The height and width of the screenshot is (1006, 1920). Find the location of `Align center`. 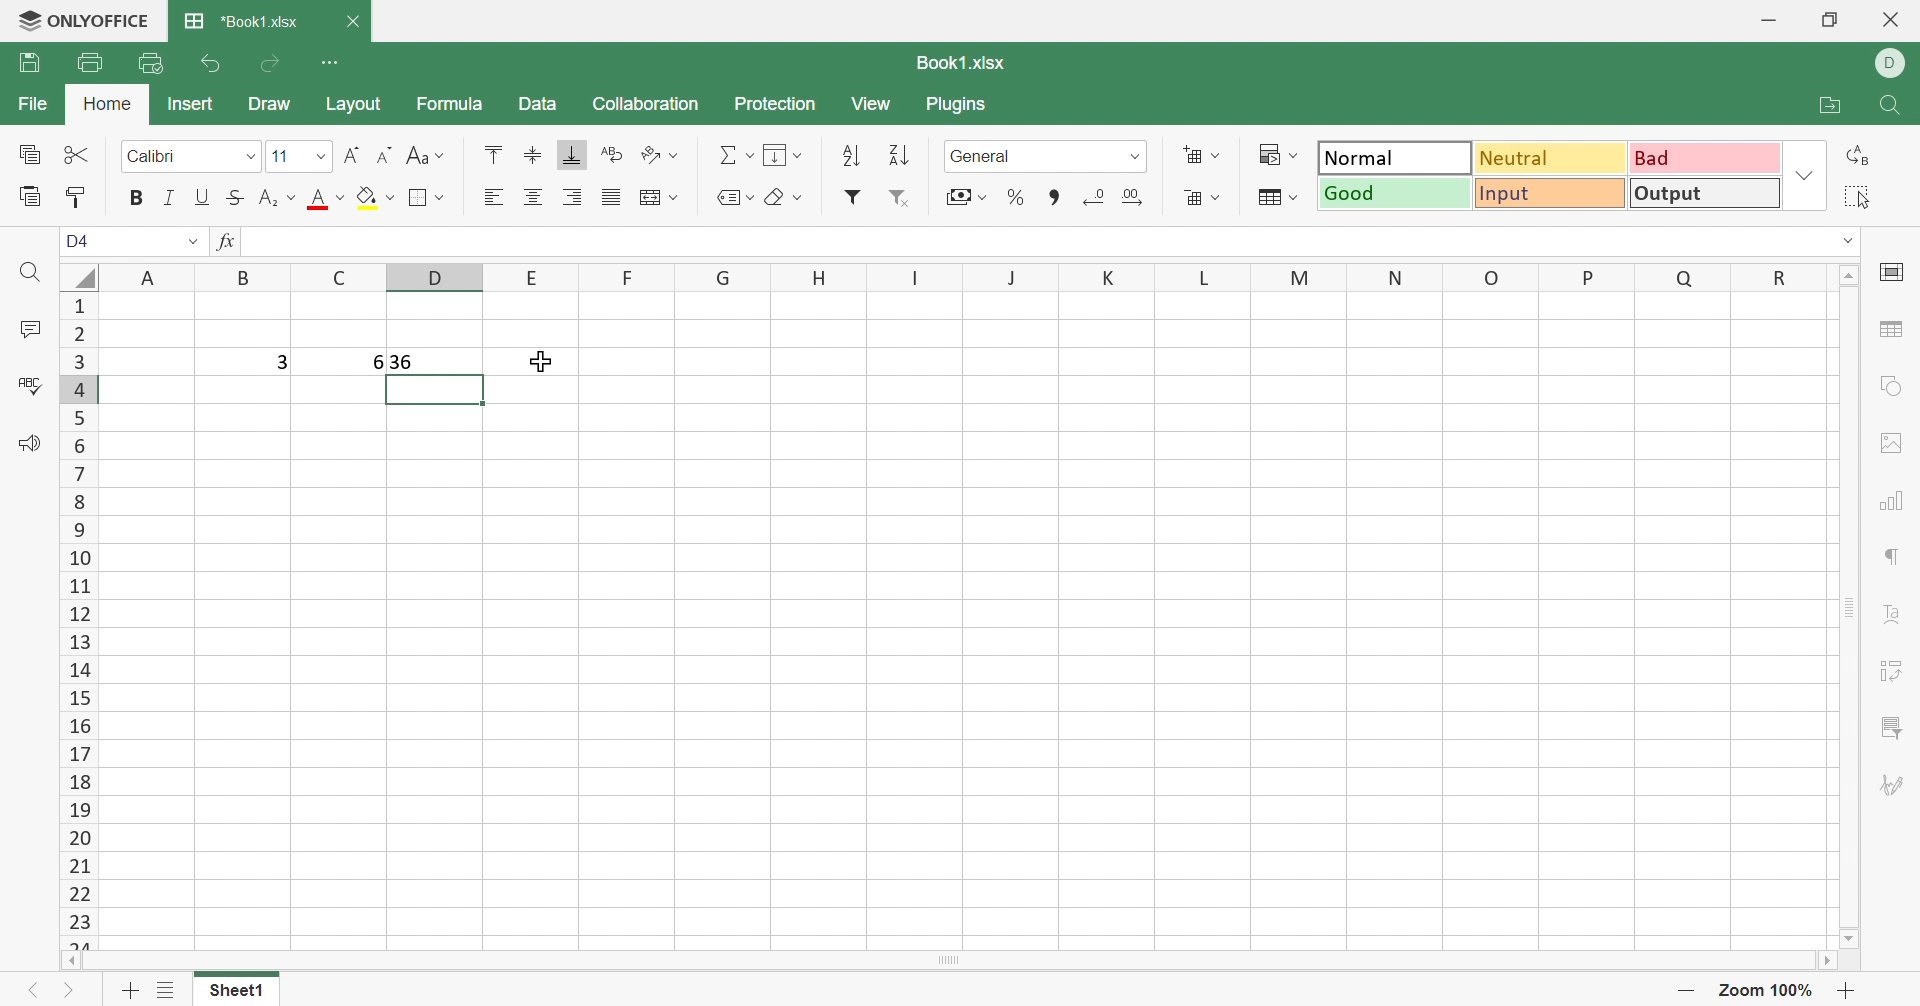

Align center is located at coordinates (537, 196).